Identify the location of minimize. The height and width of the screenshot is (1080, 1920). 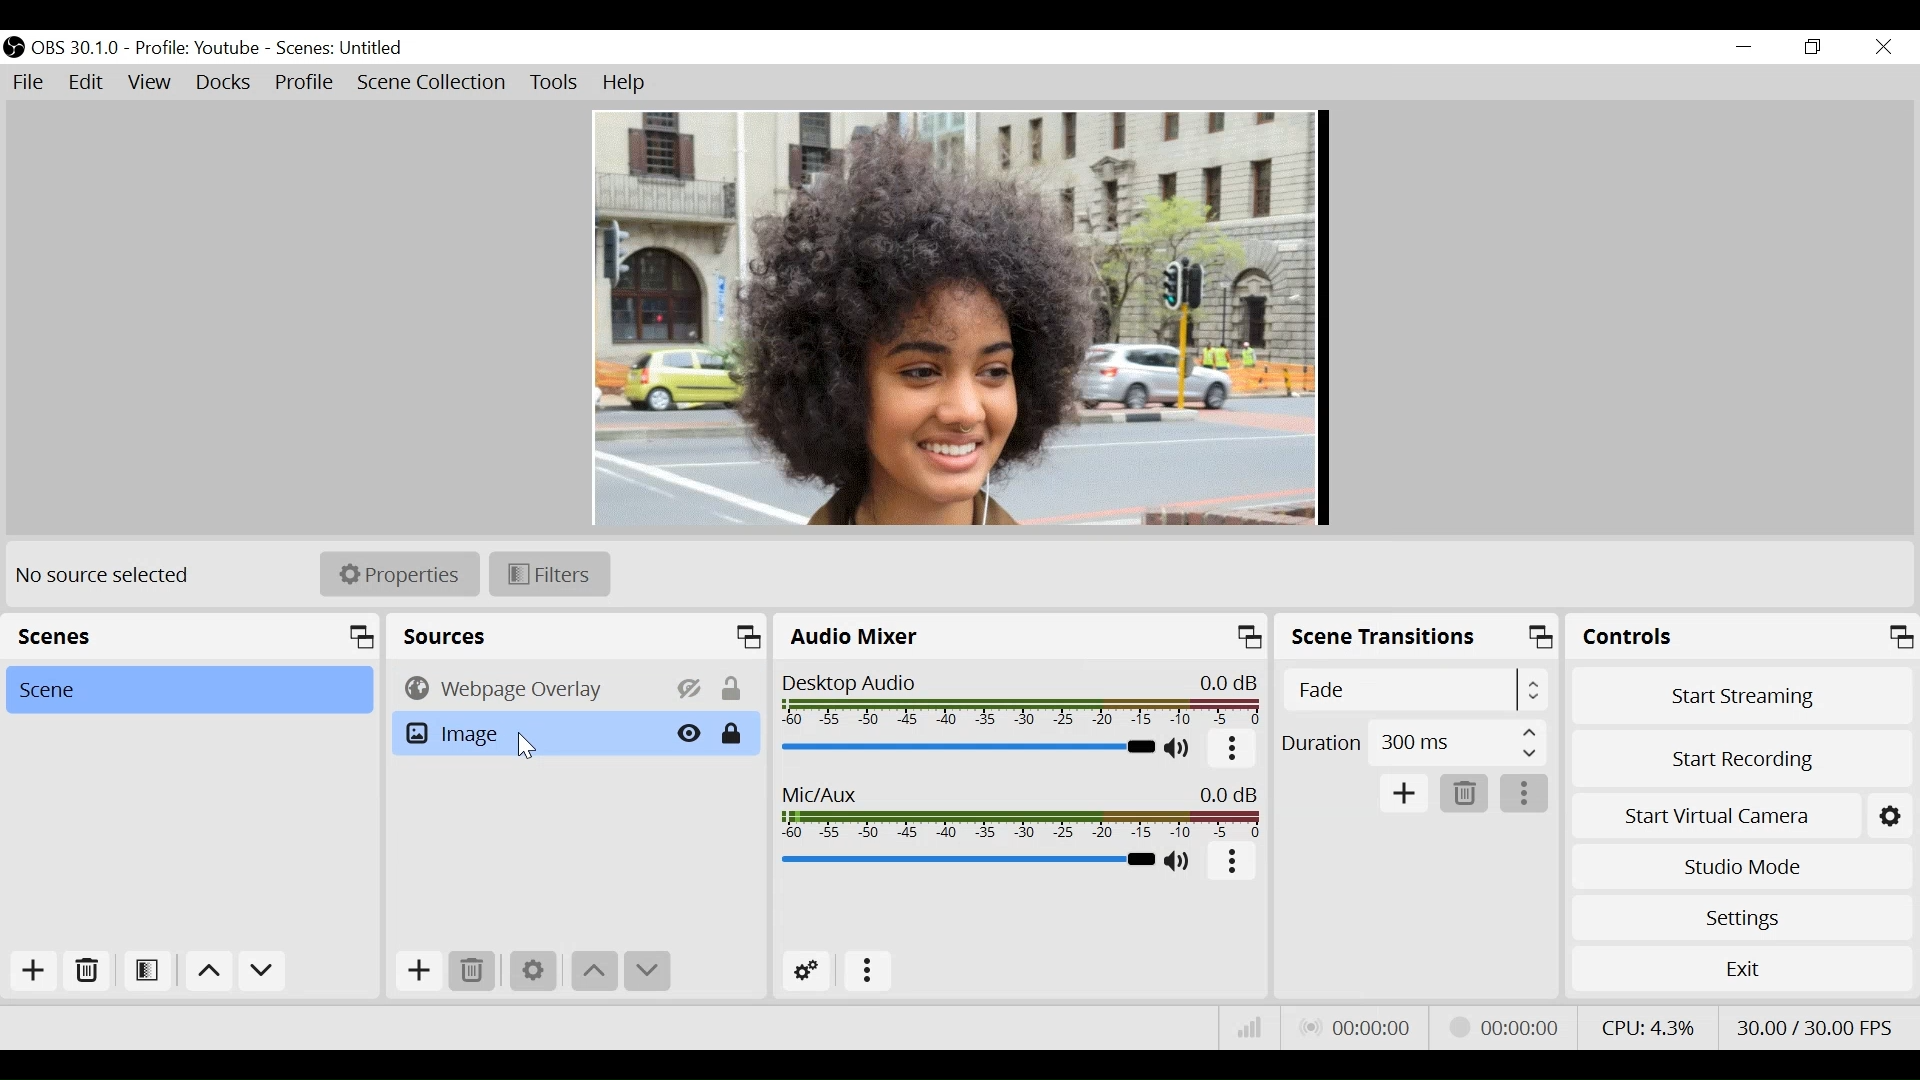
(1743, 47).